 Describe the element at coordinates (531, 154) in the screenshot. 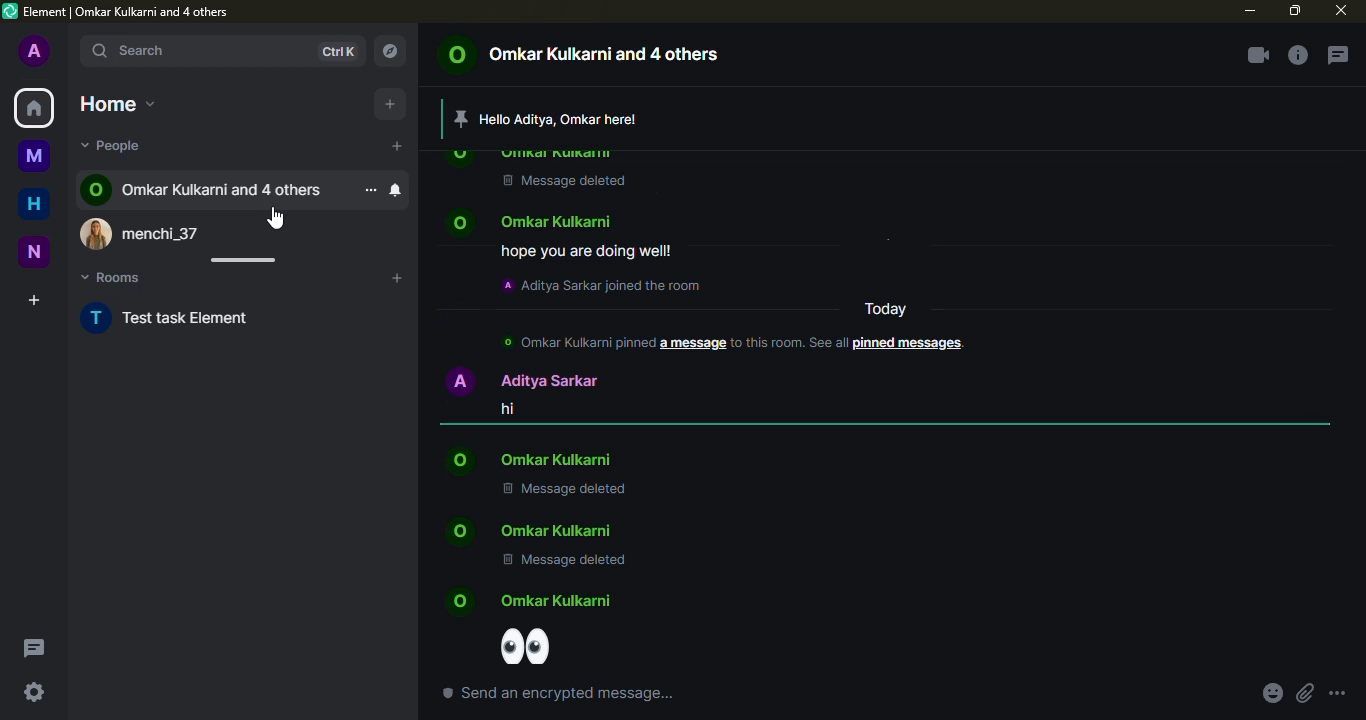

I see `omkar kulkarni` at that location.